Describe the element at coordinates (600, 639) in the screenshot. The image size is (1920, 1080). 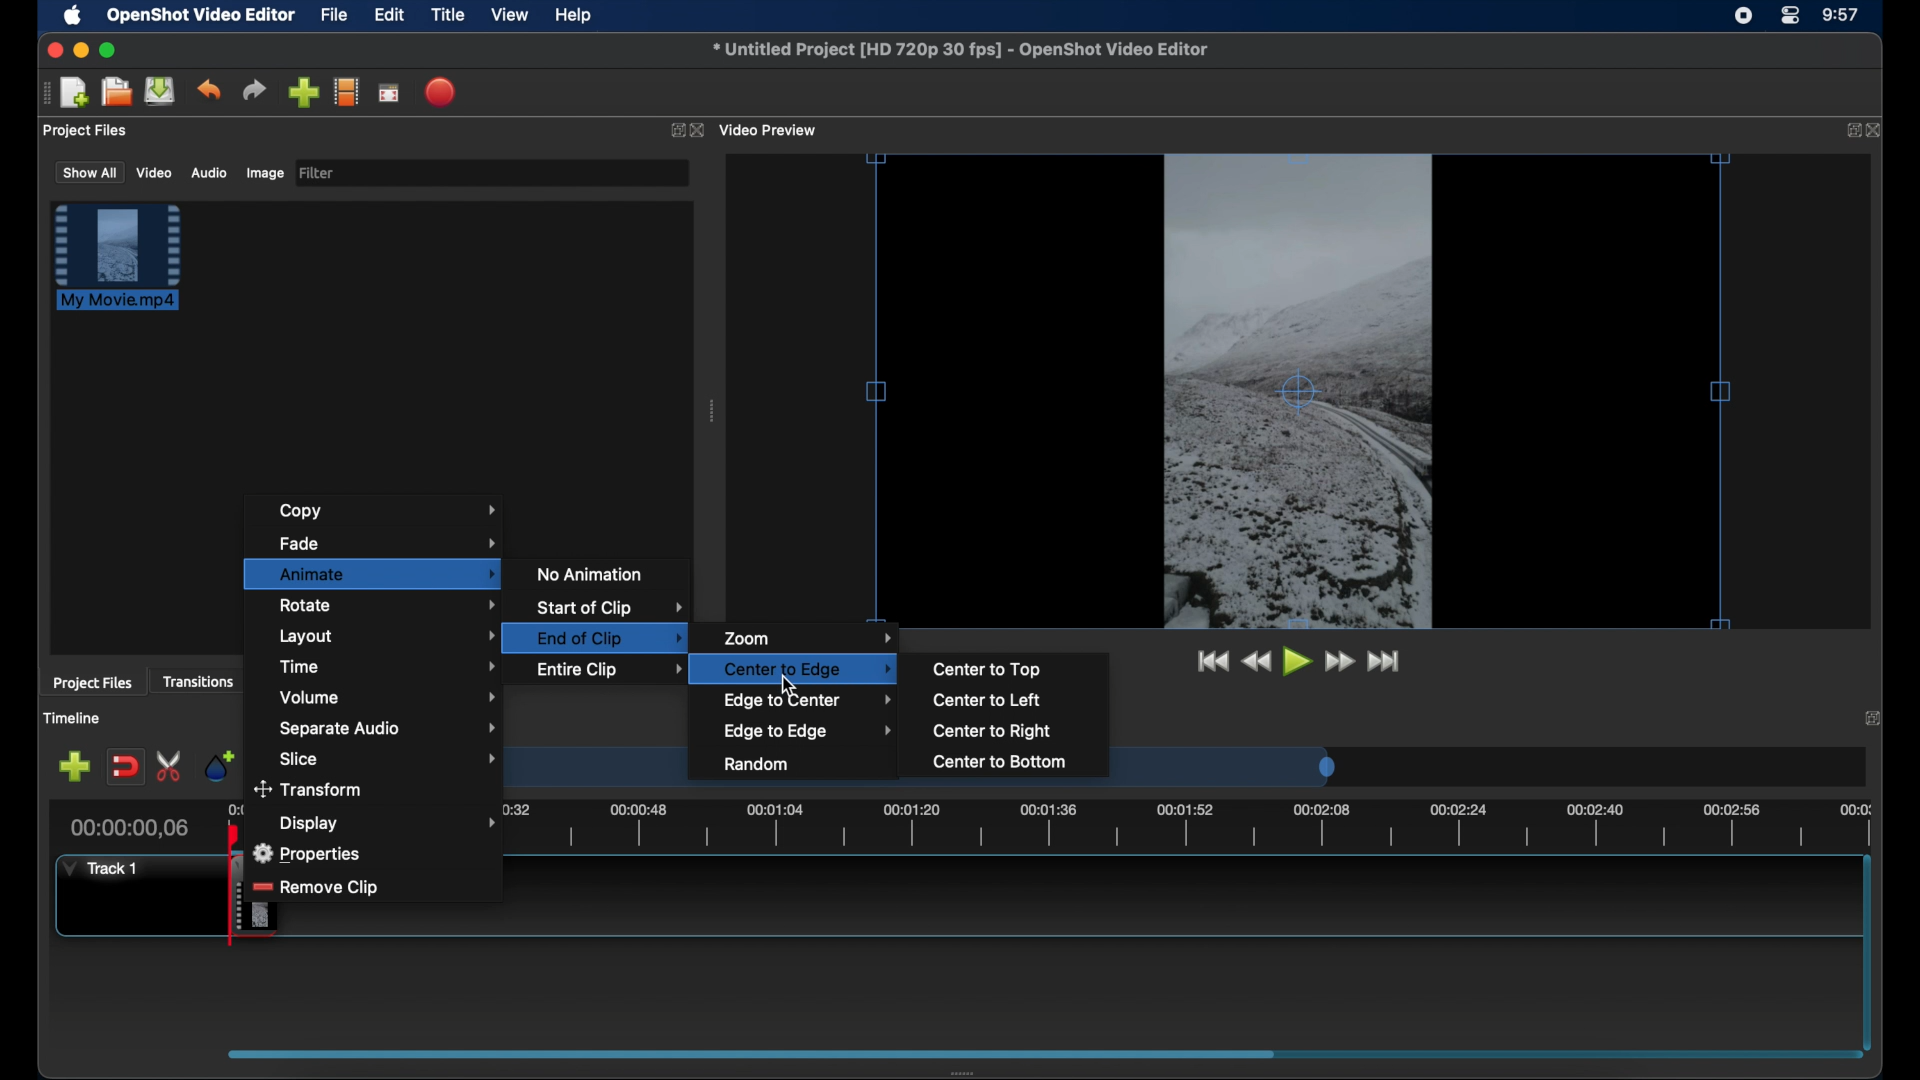
I see `end of clip highlighted` at that location.